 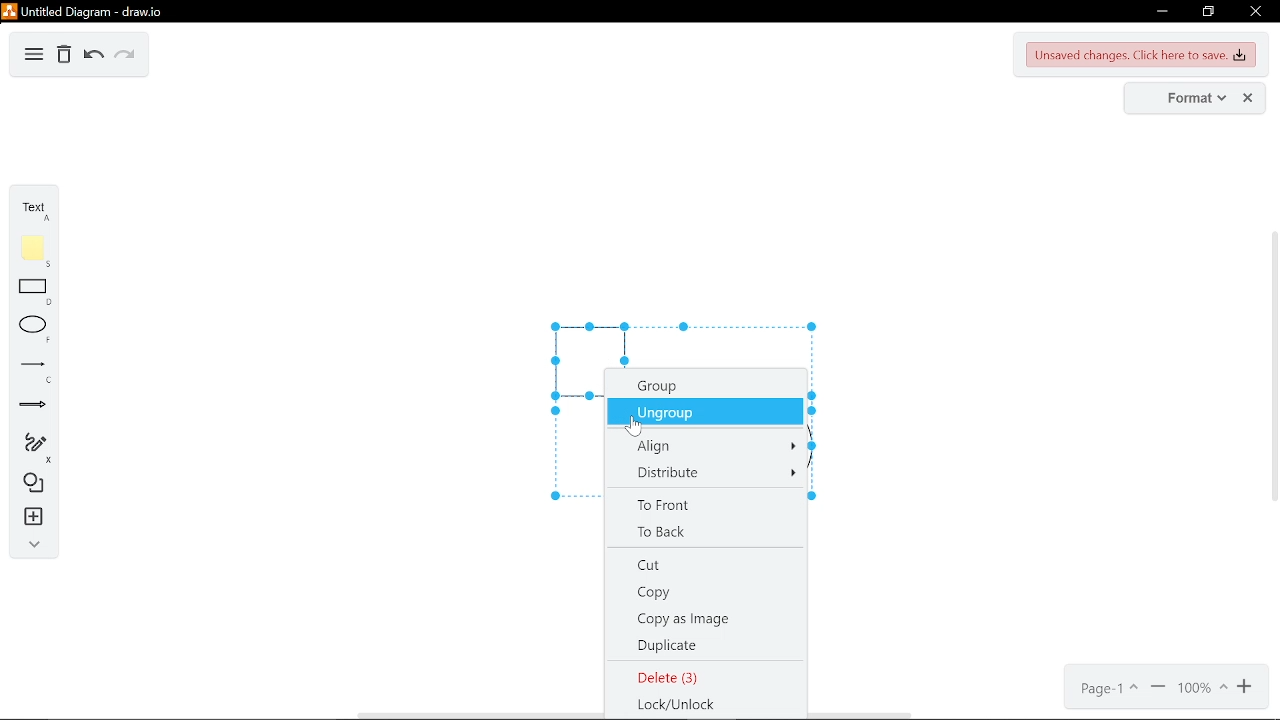 What do you see at coordinates (706, 703) in the screenshot?
I see `lock/unlock` at bounding box center [706, 703].